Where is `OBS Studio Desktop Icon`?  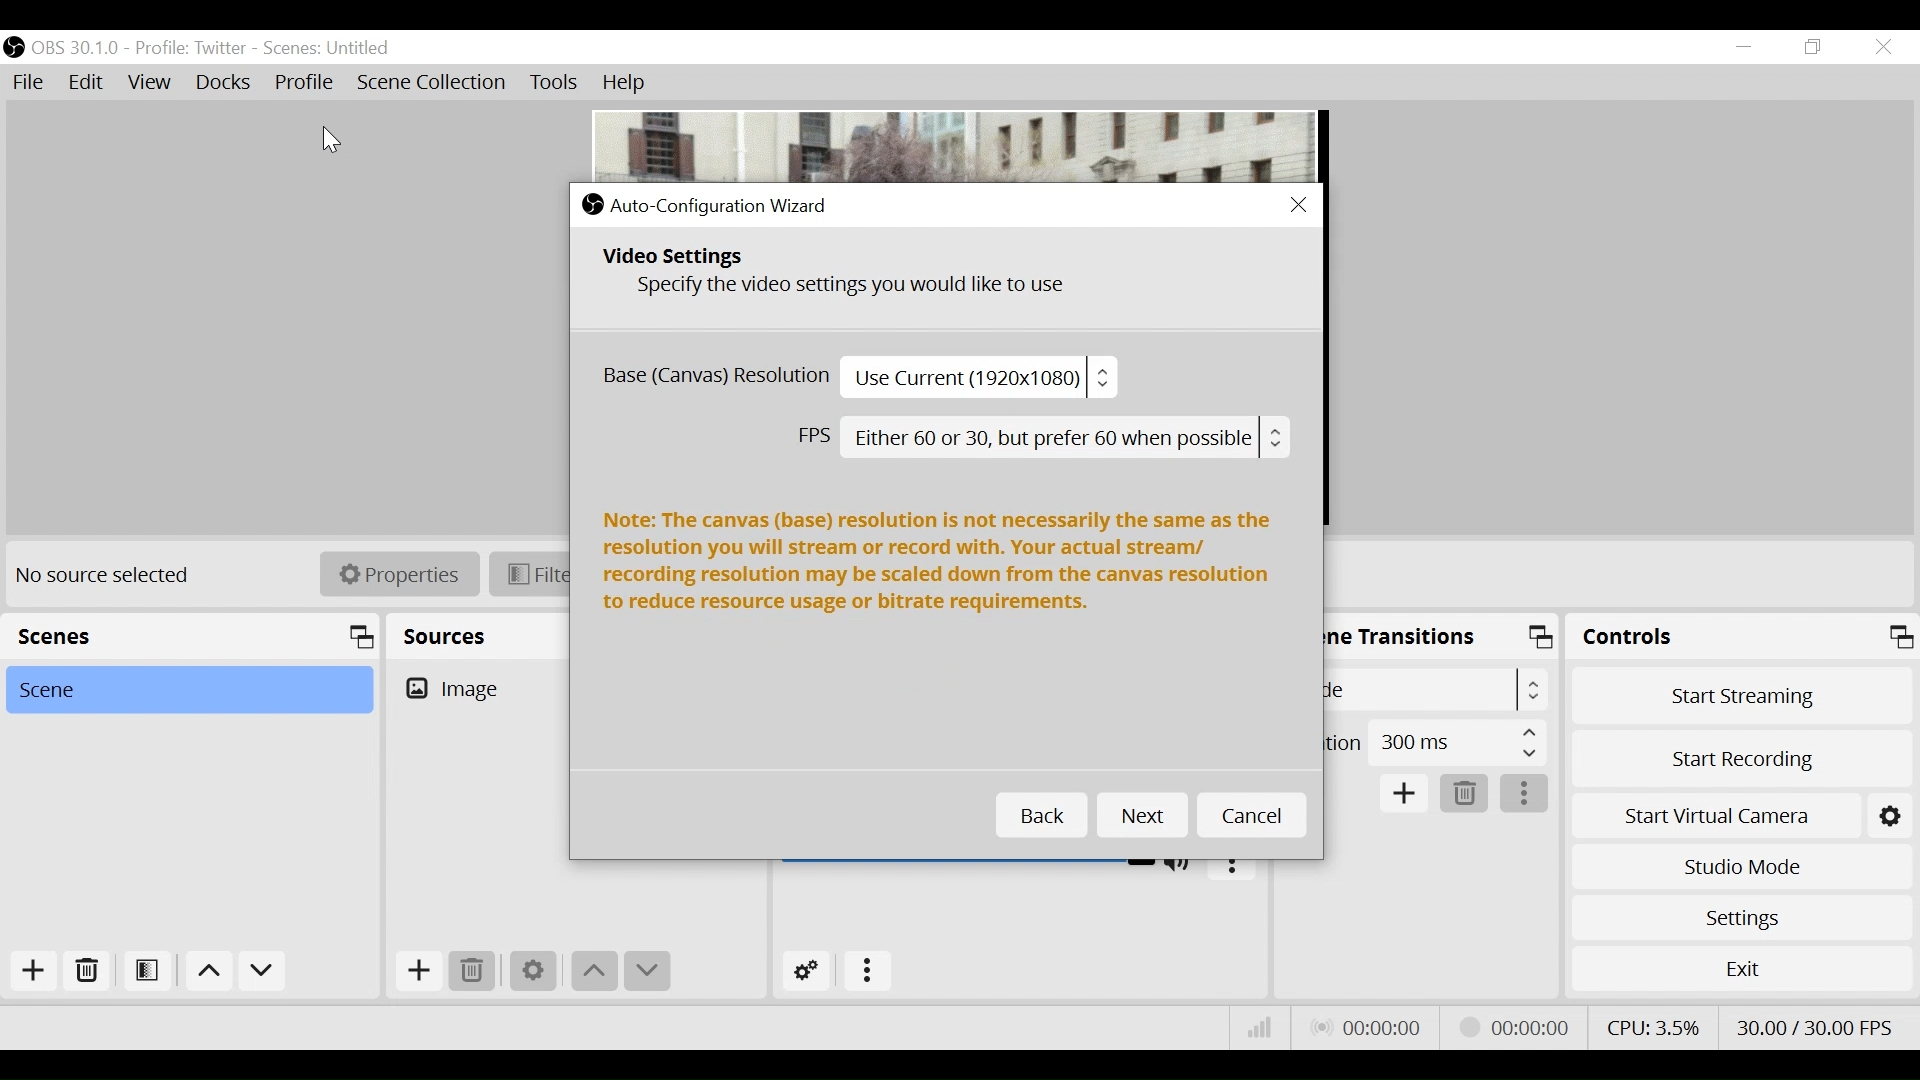 OBS Studio Desktop Icon is located at coordinates (15, 46).